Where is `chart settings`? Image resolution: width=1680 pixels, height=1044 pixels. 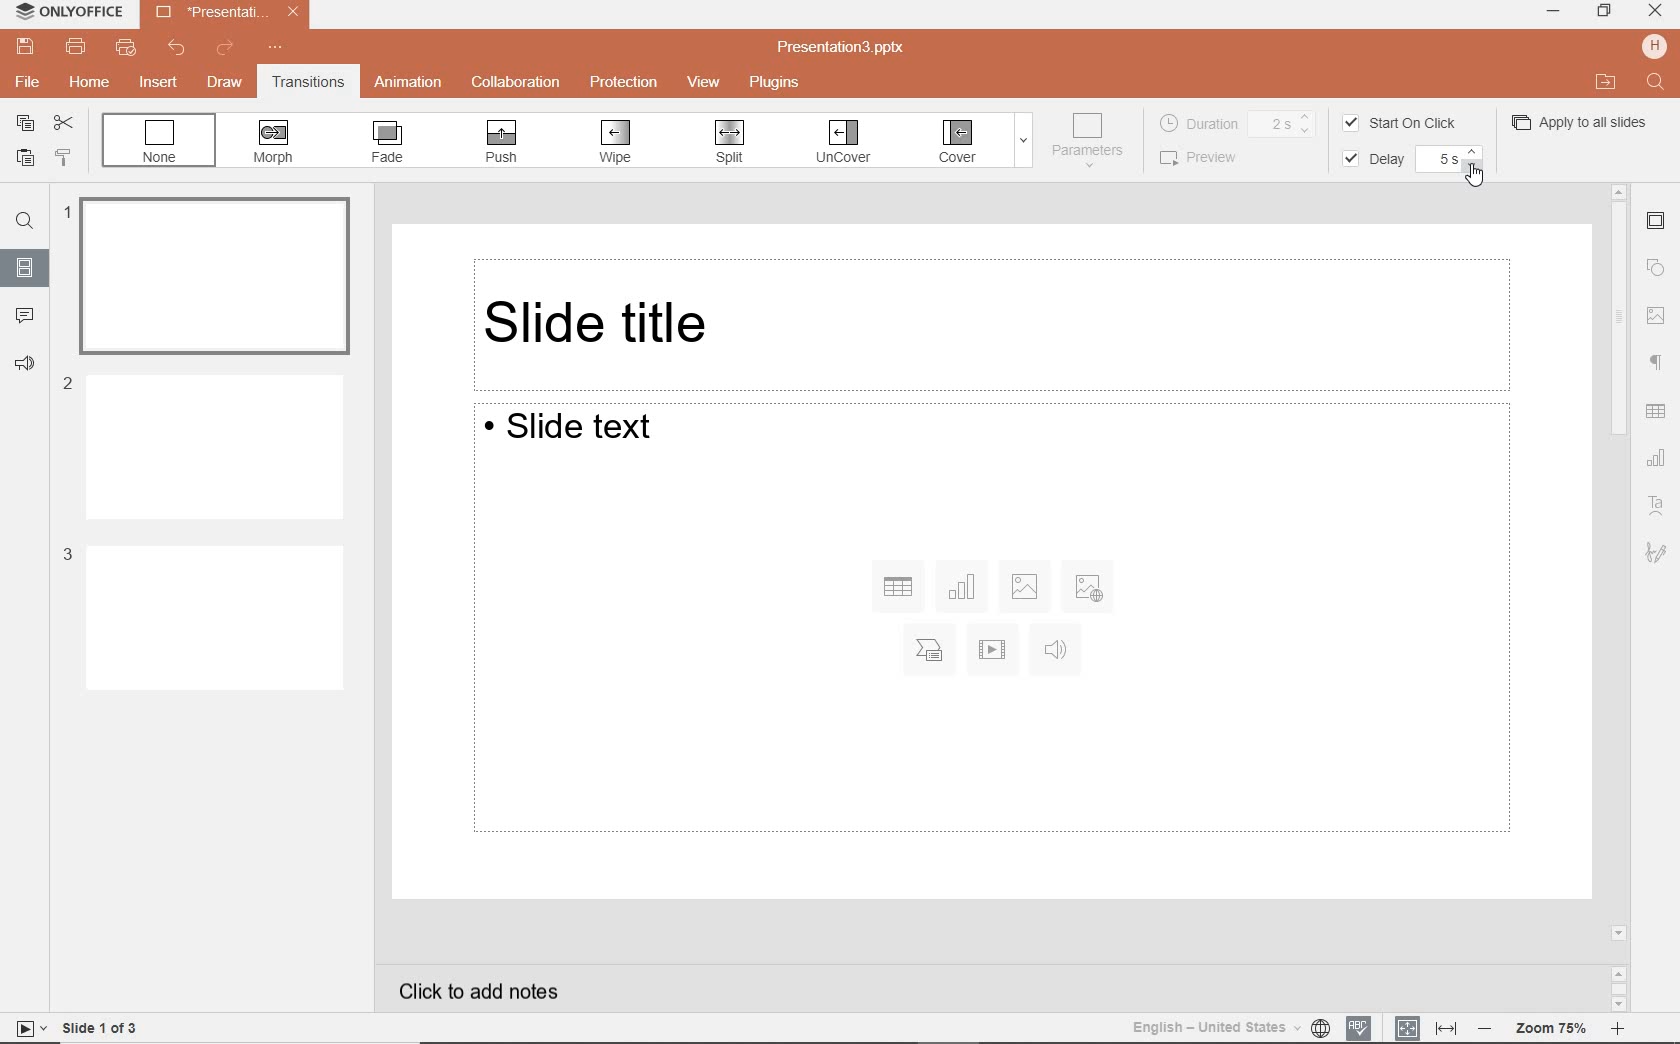 chart settings is located at coordinates (1656, 458).